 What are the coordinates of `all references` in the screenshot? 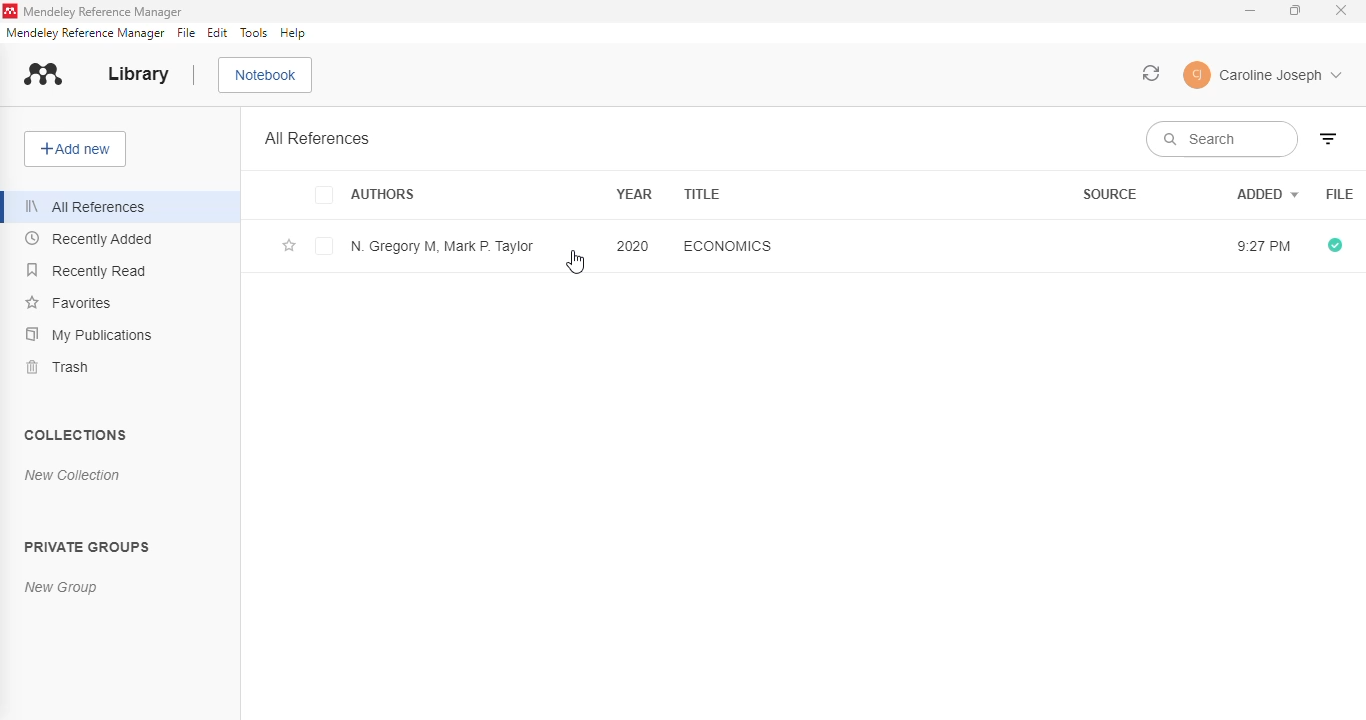 It's located at (317, 137).